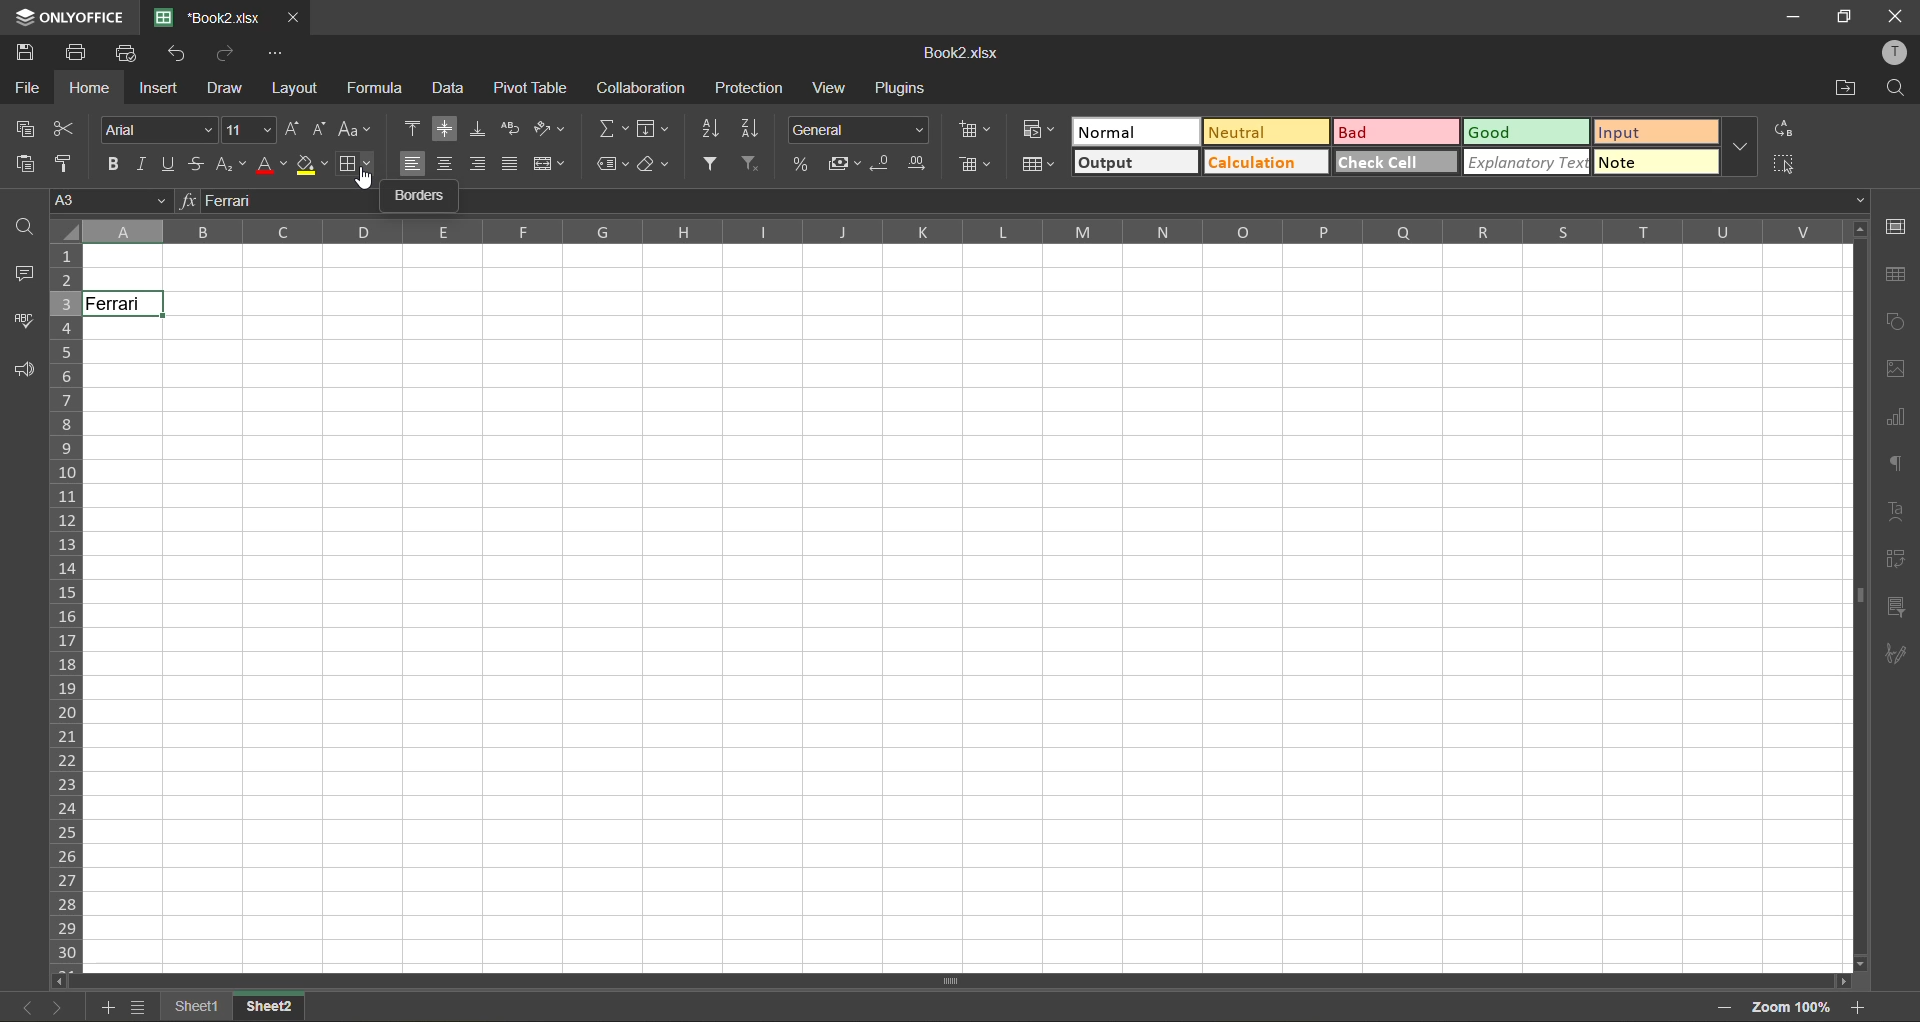  What do you see at coordinates (1895, 611) in the screenshot?
I see `slicer` at bounding box center [1895, 611].